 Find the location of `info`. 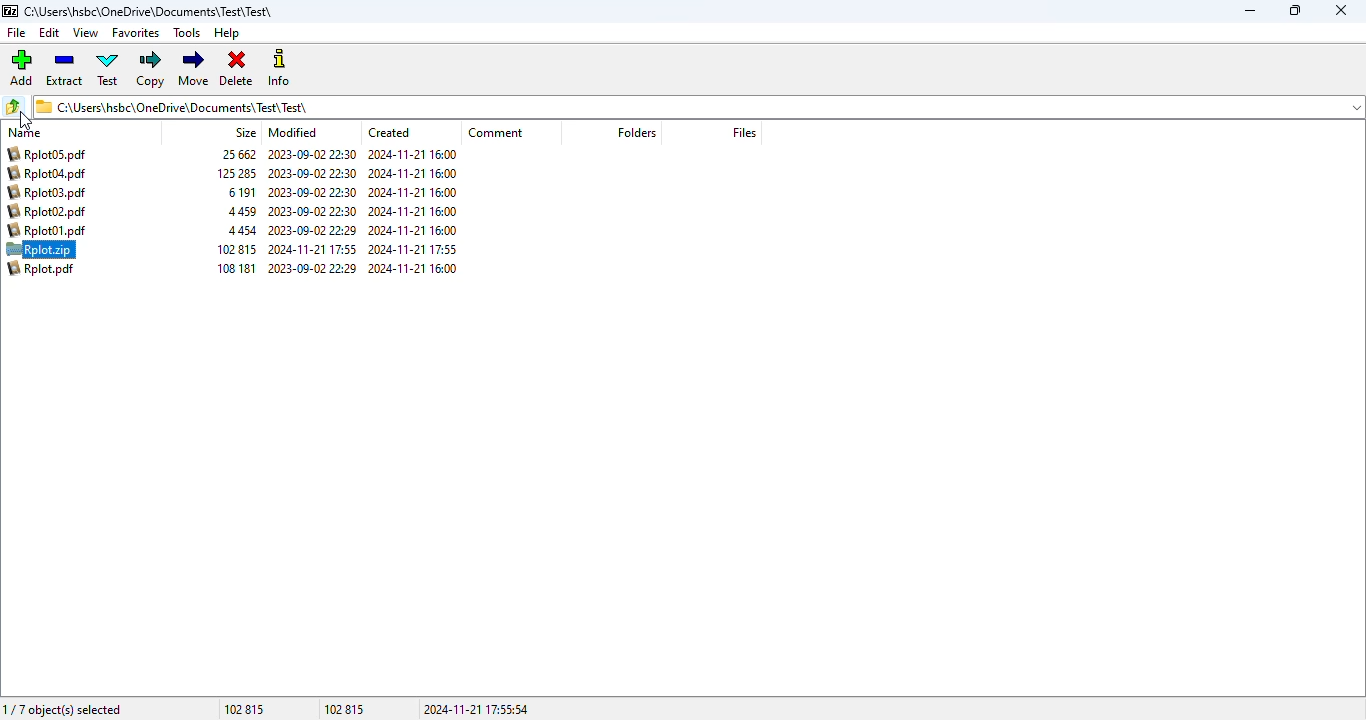

info is located at coordinates (282, 69).